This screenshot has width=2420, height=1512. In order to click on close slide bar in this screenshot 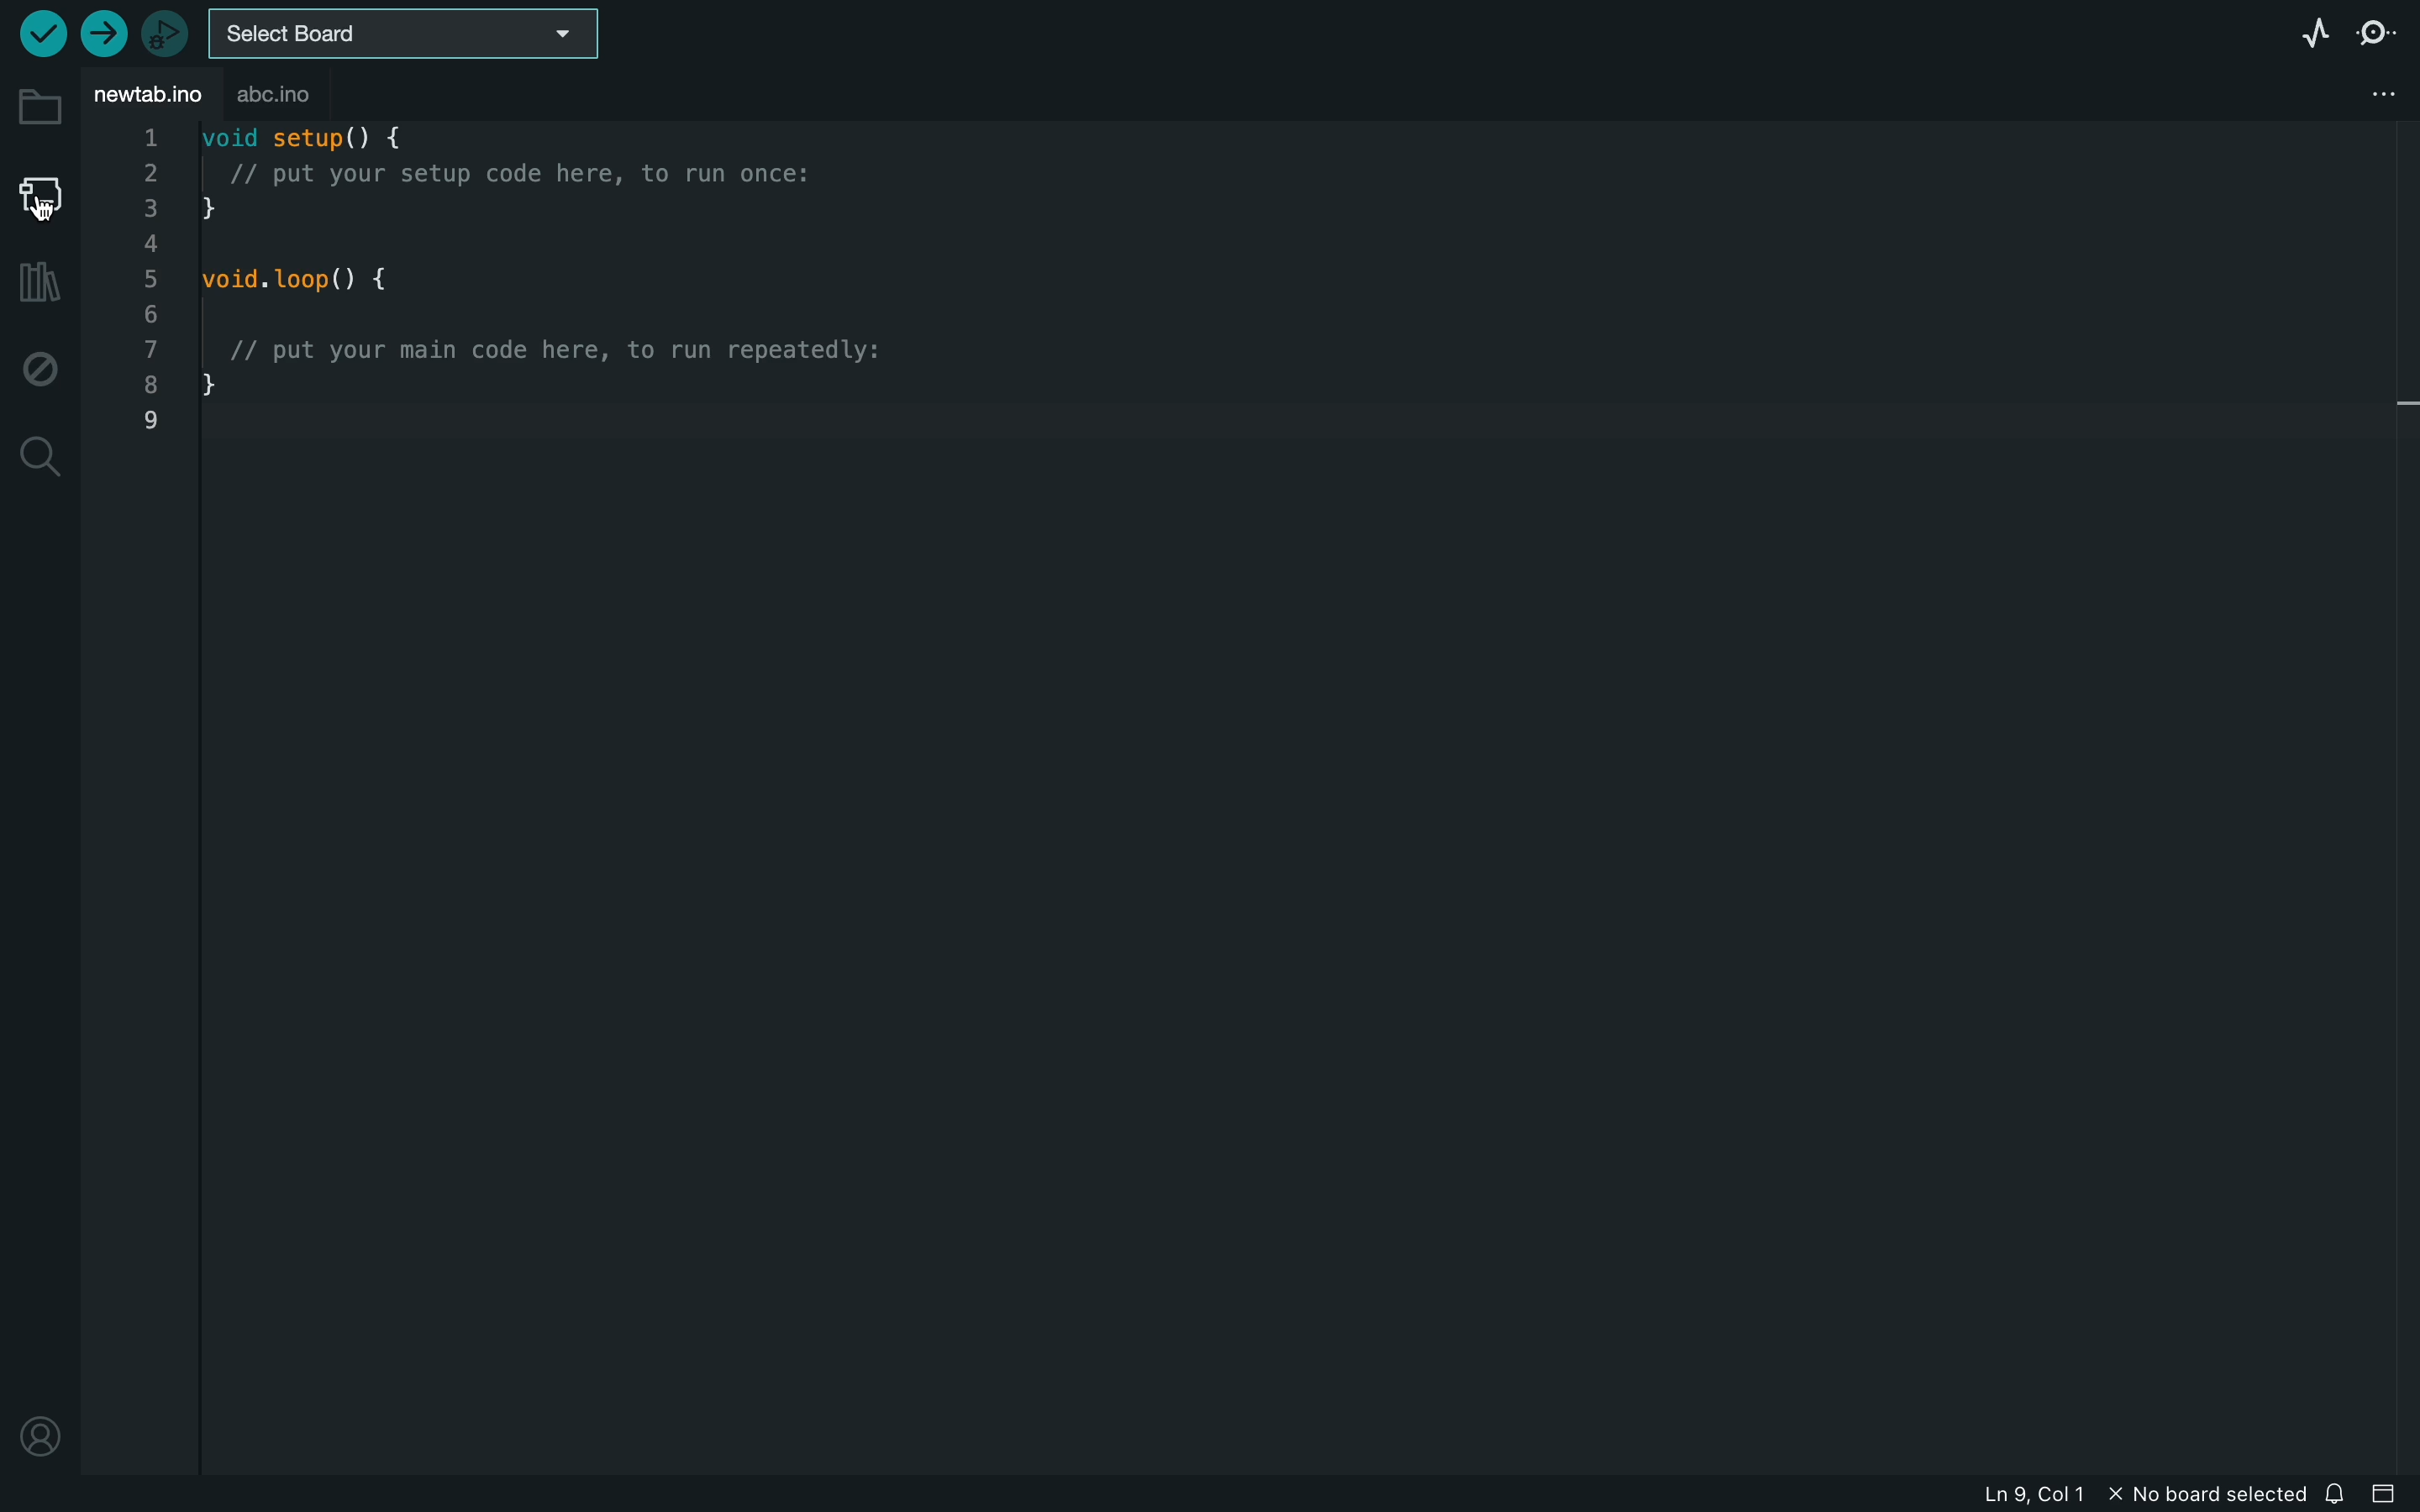, I will do `click(2390, 1494)`.